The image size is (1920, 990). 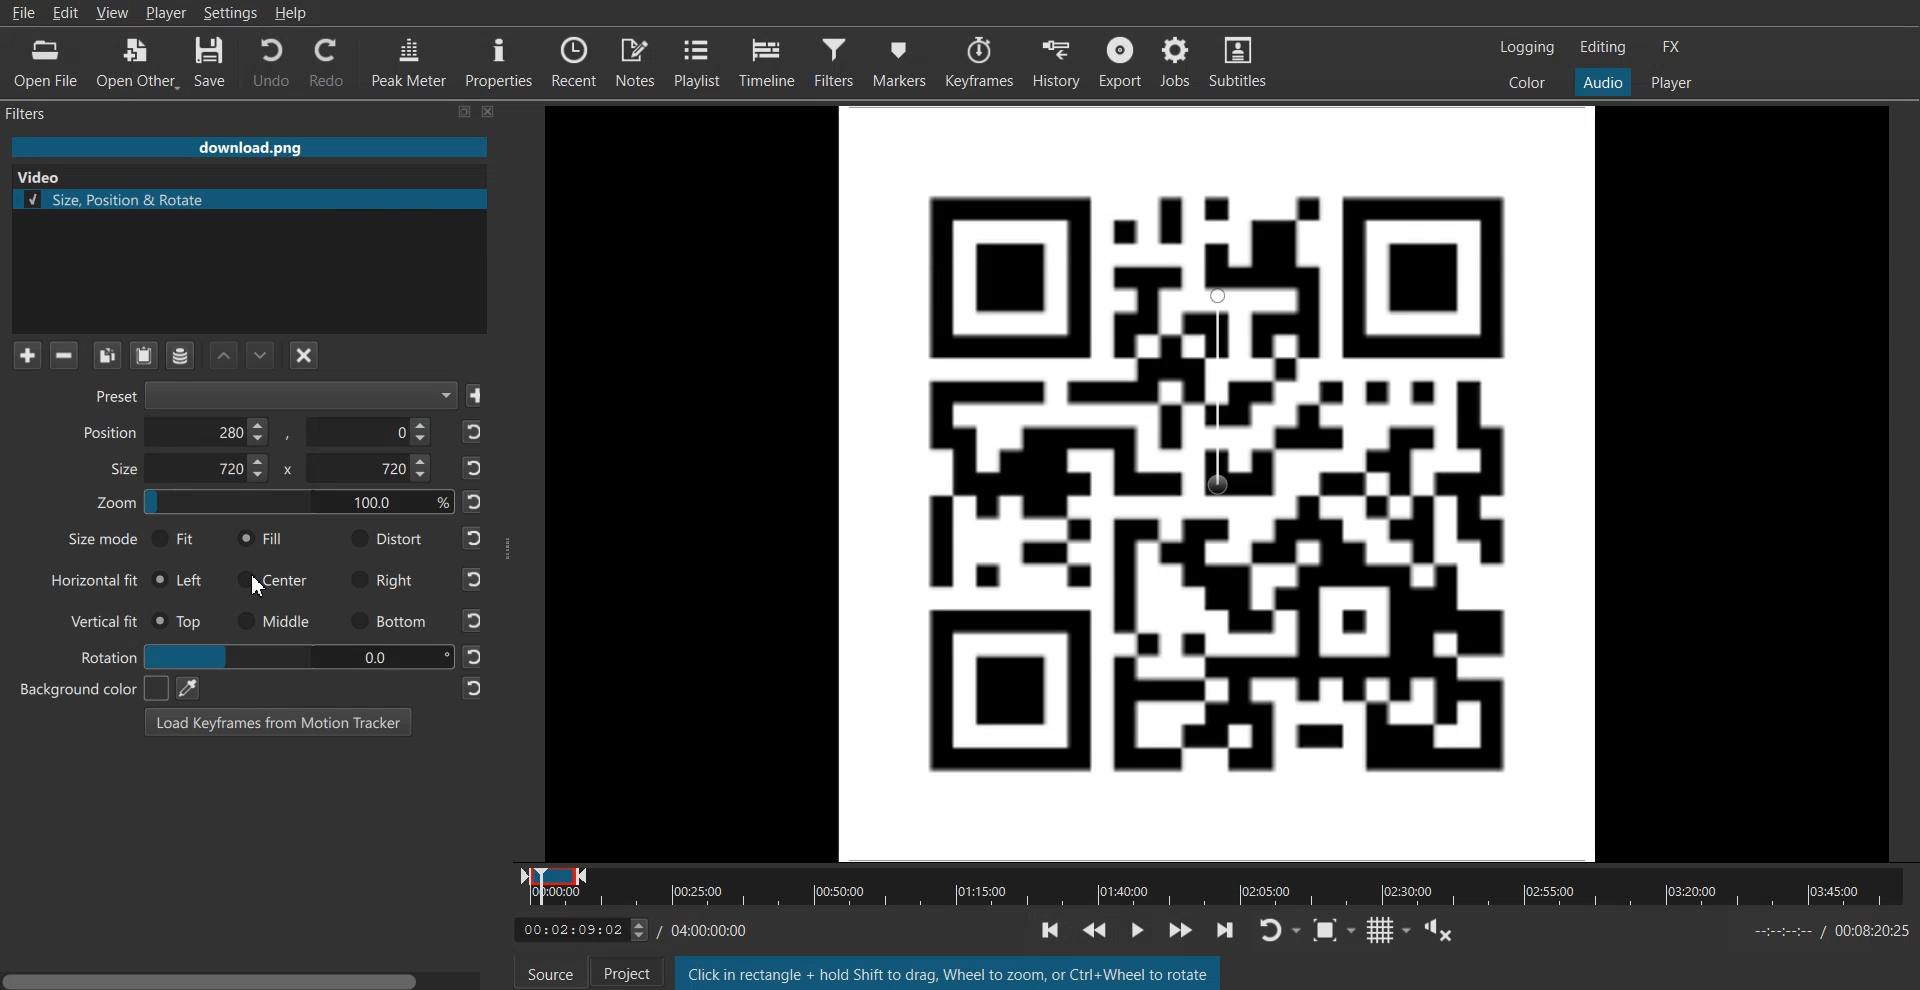 I want to click on Play Quickly backwards, so click(x=1098, y=928).